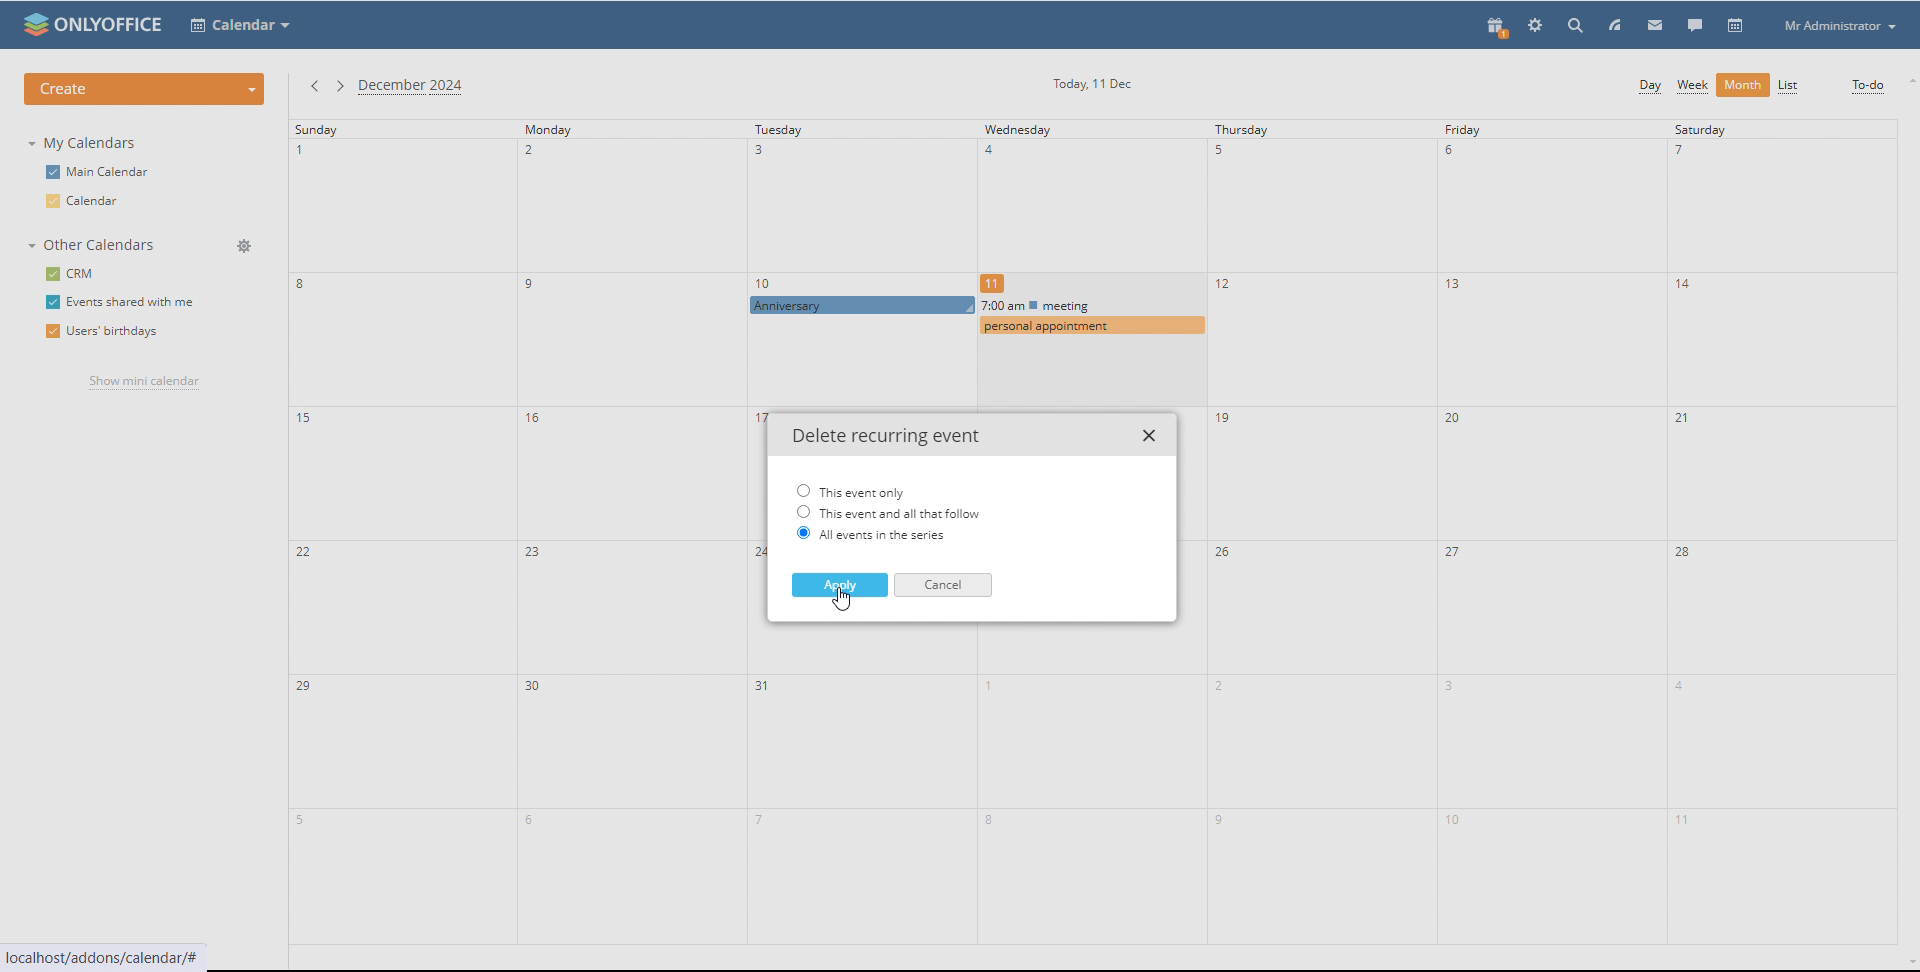 The width and height of the screenshot is (1920, 972). What do you see at coordinates (1552, 531) in the screenshot?
I see `friday` at bounding box center [1552, 531].